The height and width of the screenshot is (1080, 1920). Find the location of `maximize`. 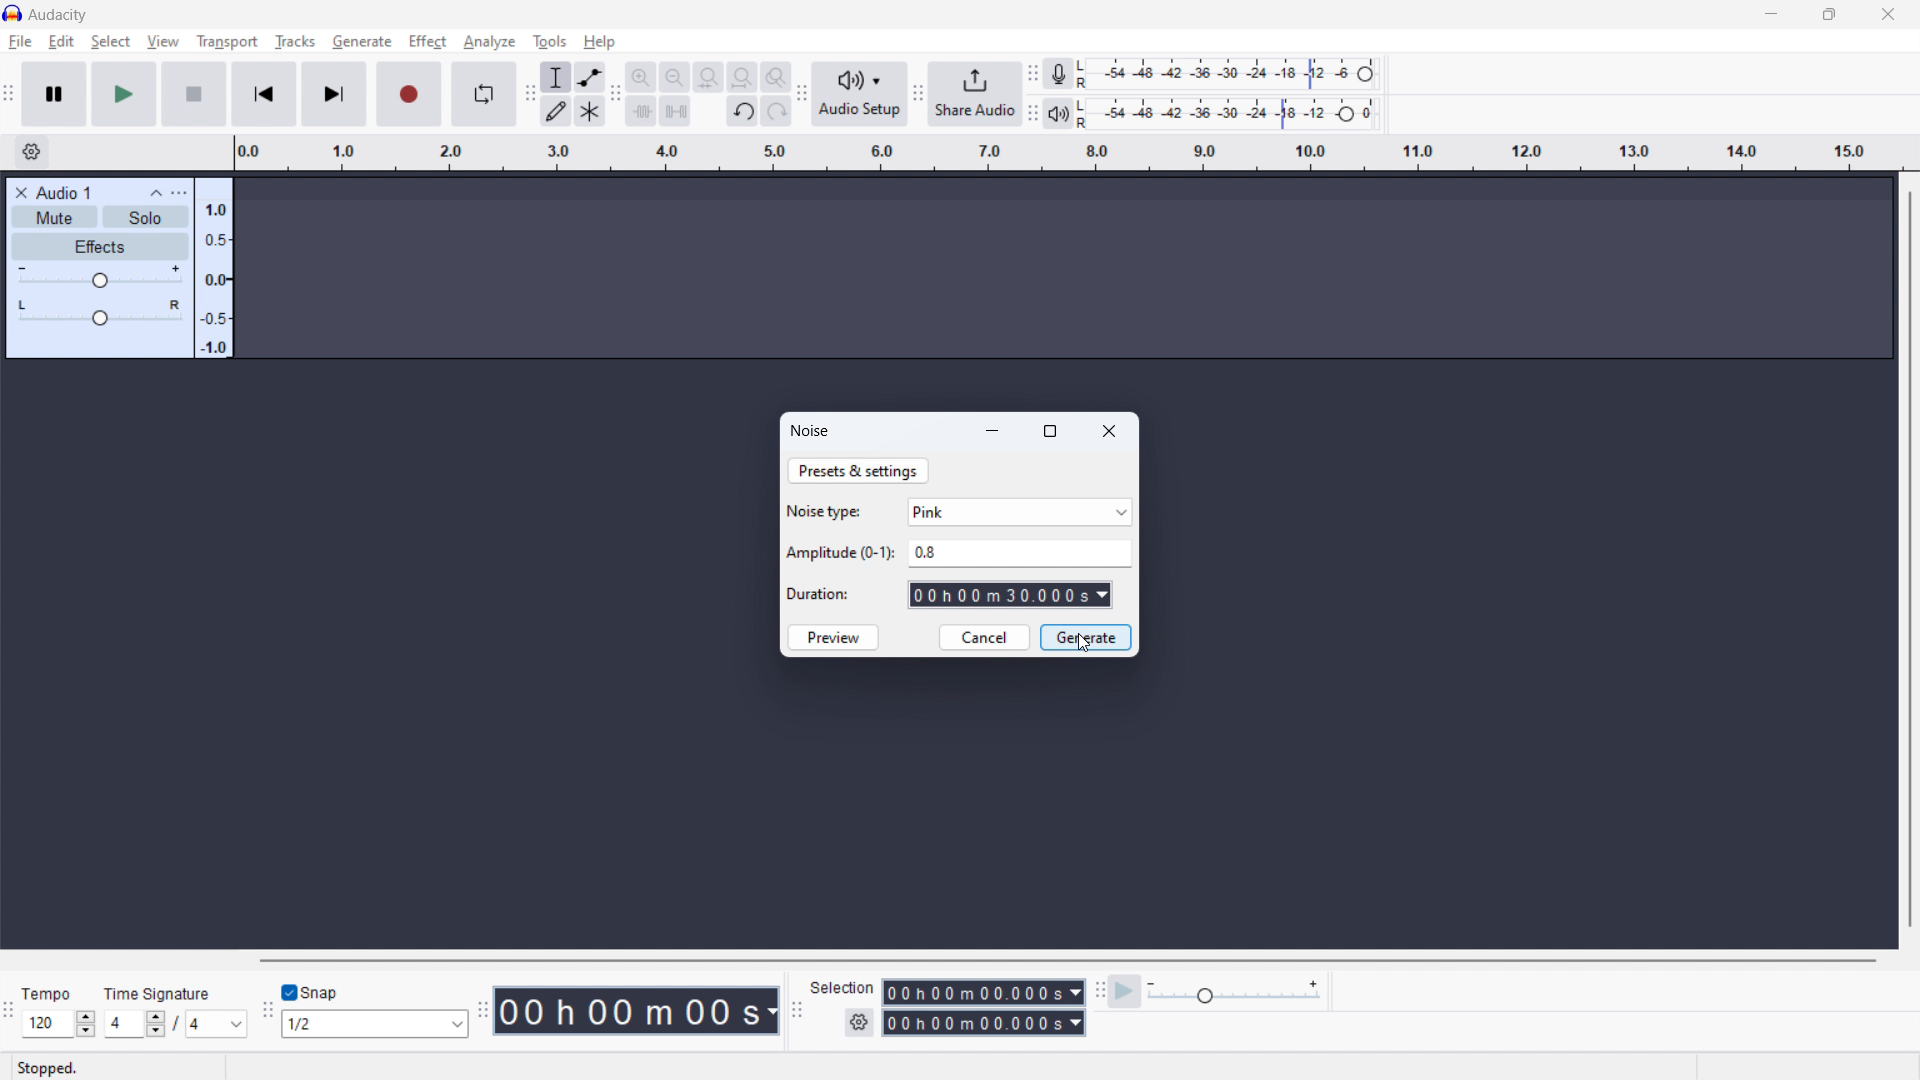

maximize is located at coordinates (1050, 433).